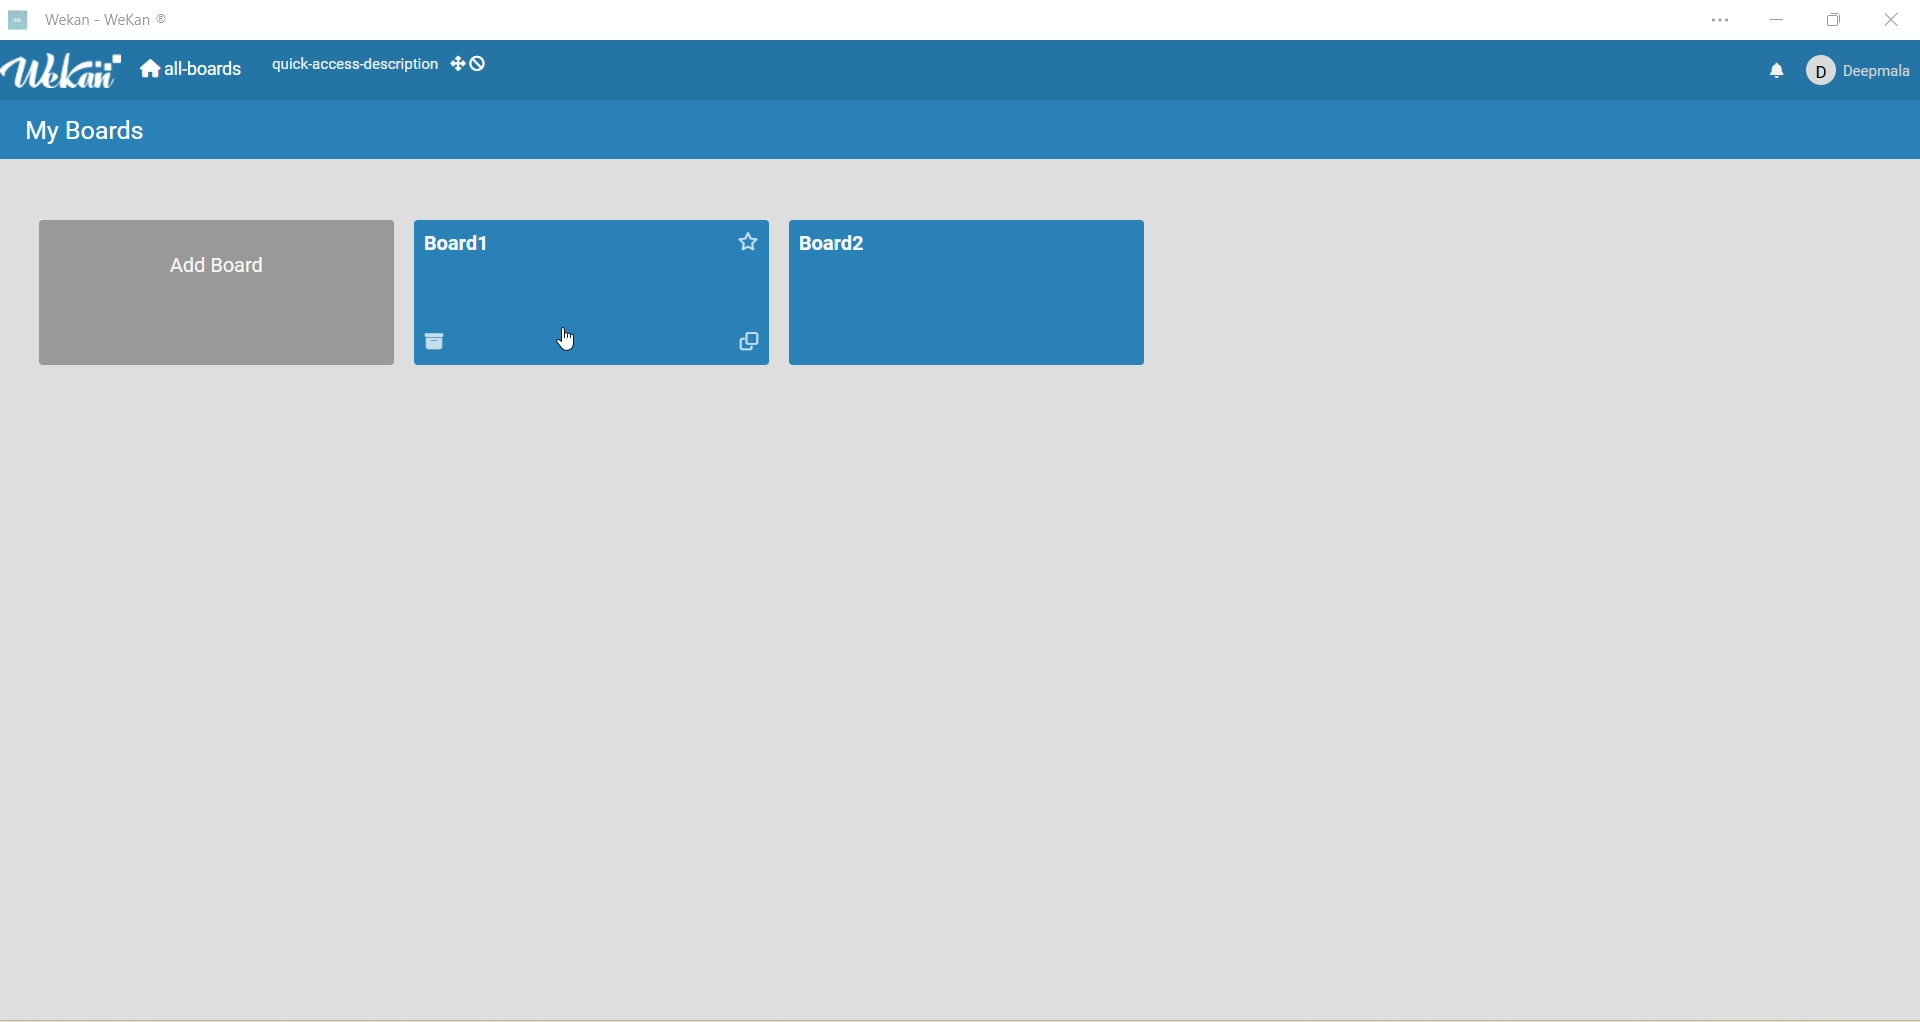 The image size is (1920, 1022). I want to click on delete, so click(434, 342).